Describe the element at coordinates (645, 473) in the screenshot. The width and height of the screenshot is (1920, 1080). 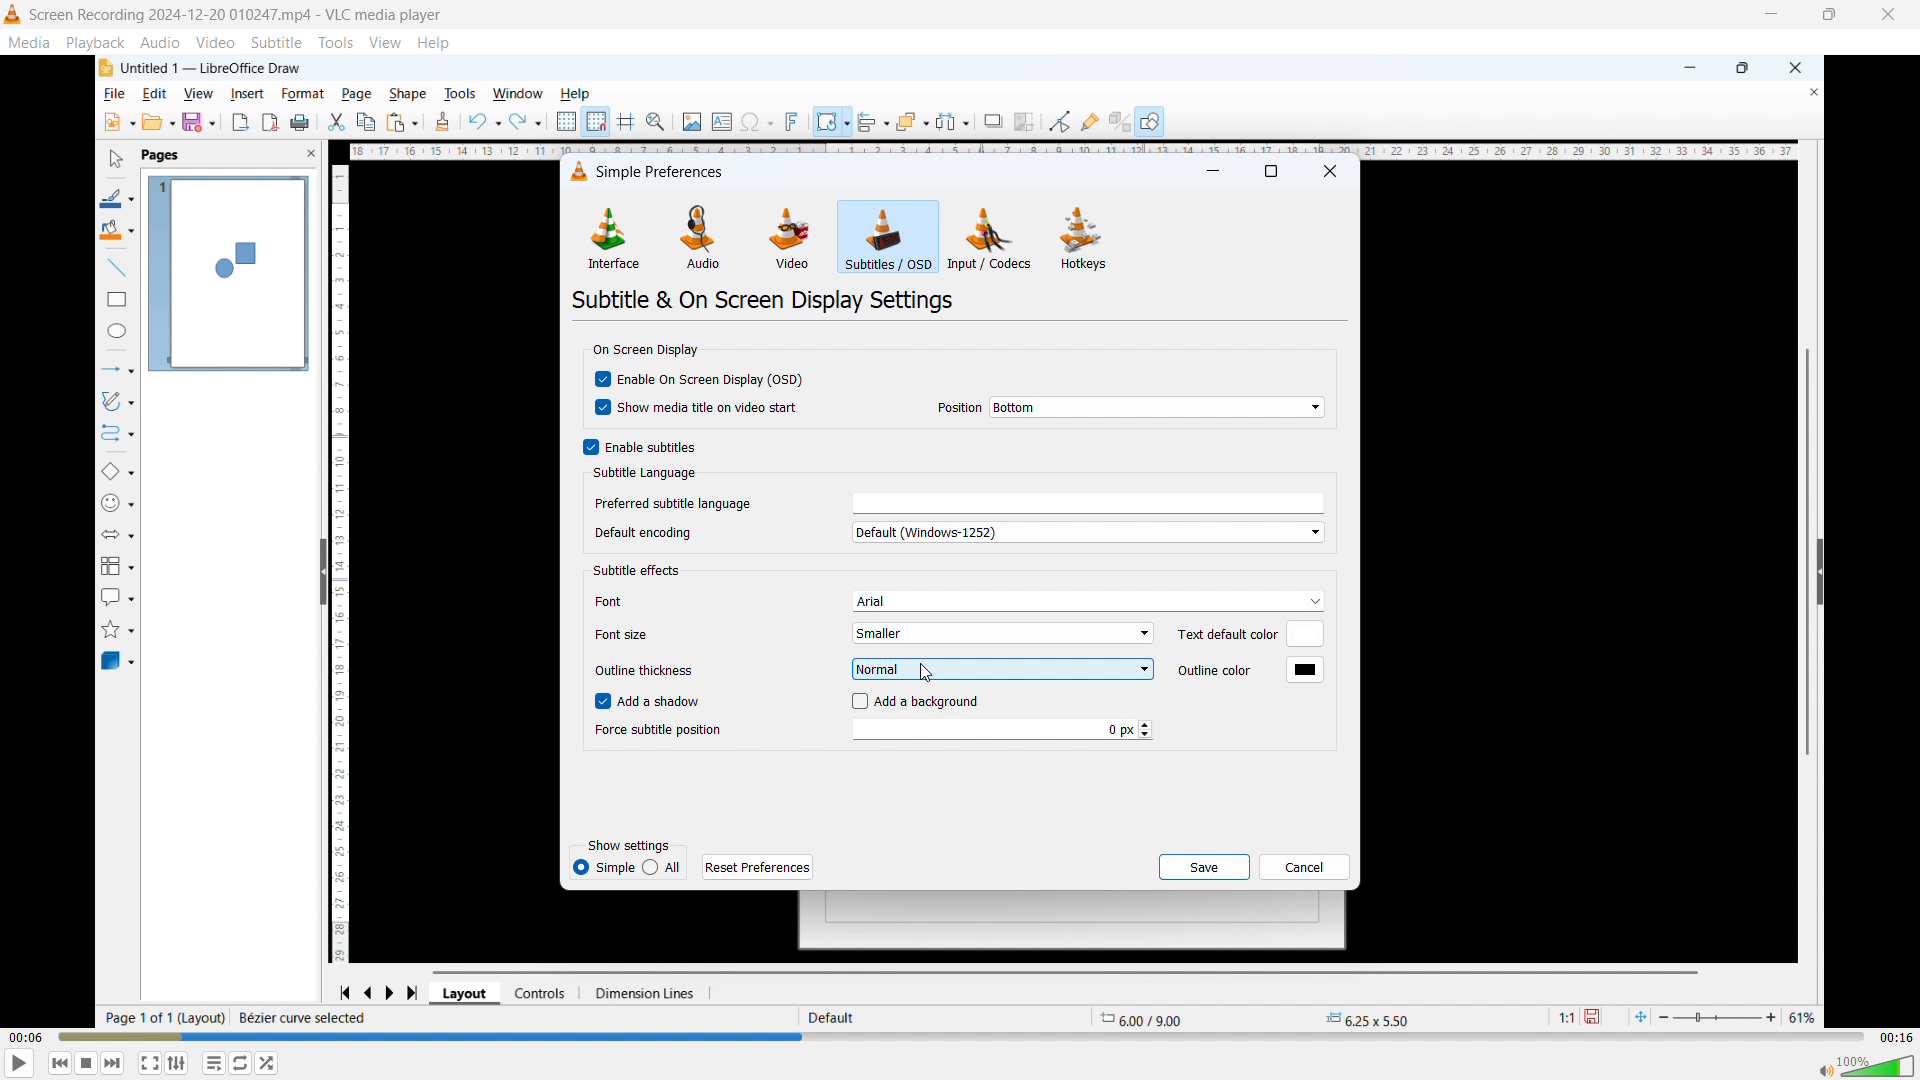
I see `Subtitle language ` at that location.